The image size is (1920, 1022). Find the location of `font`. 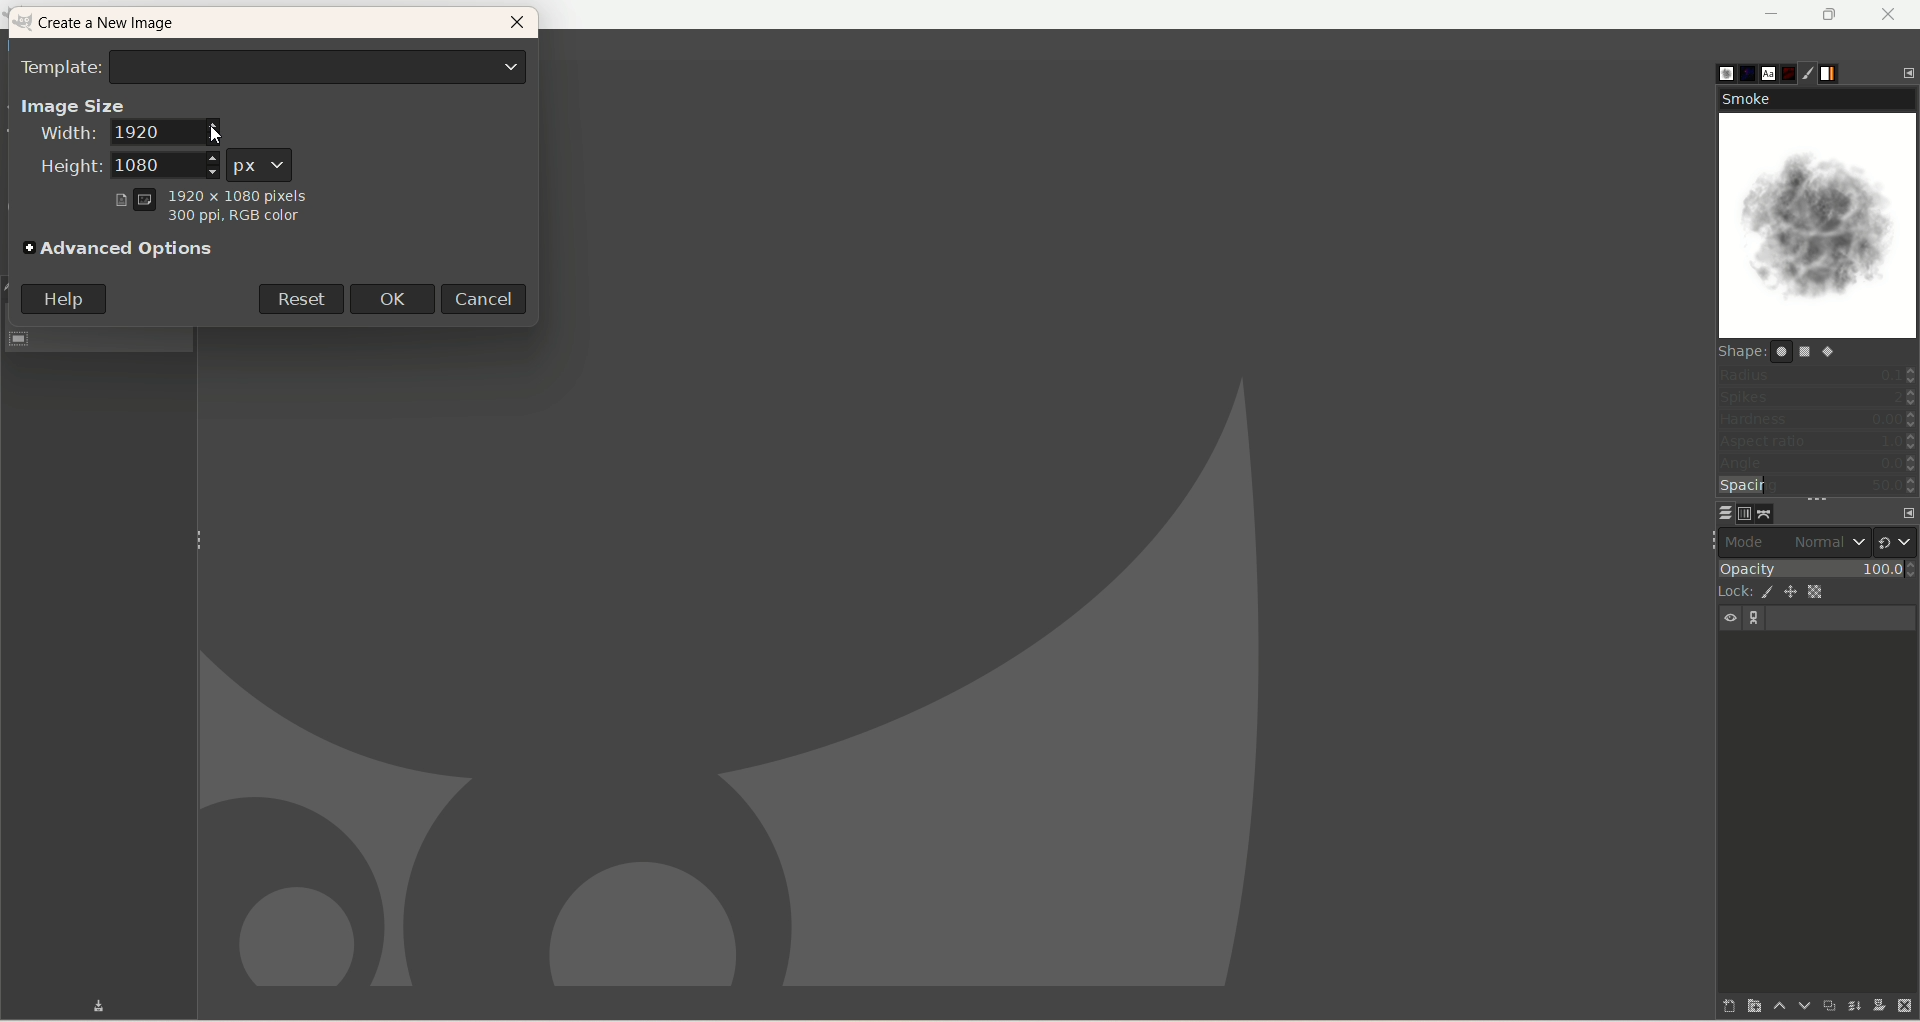

font is located at coordinates (1764, 72).